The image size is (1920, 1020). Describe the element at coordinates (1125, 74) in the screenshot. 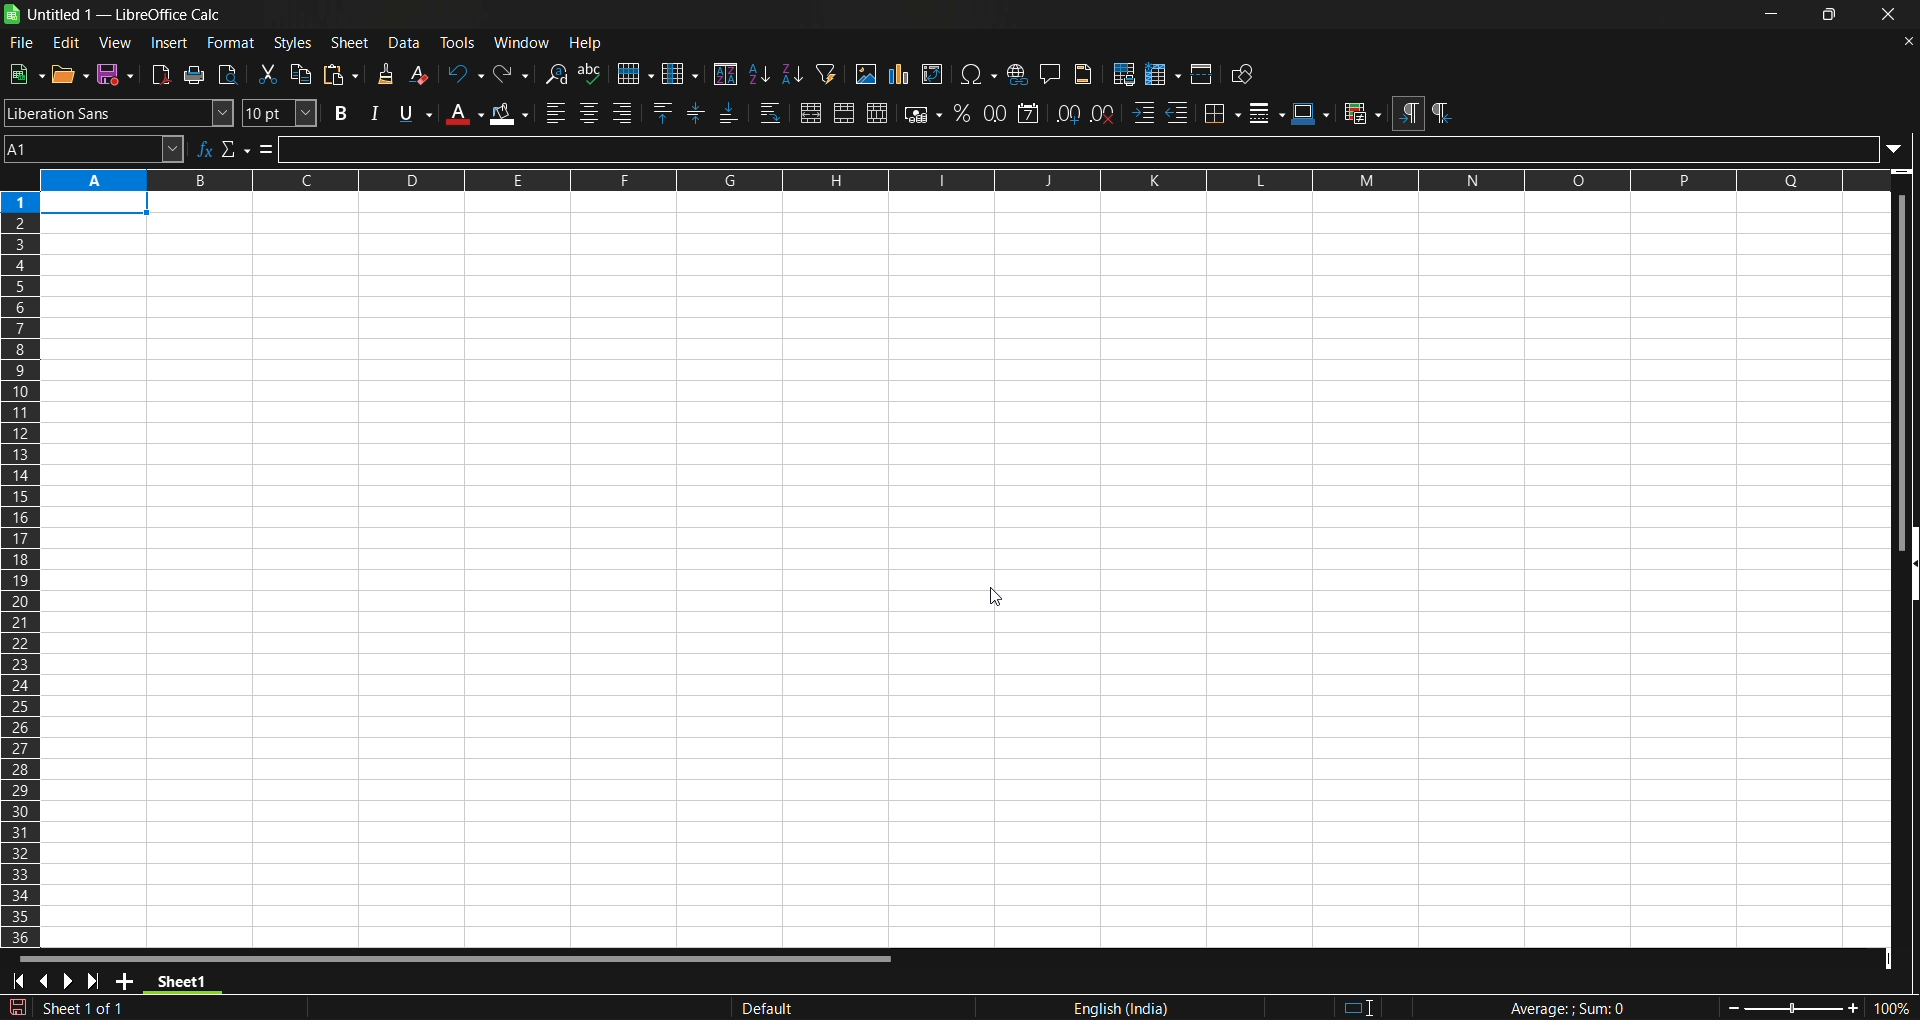

I see `define print area` at that location.